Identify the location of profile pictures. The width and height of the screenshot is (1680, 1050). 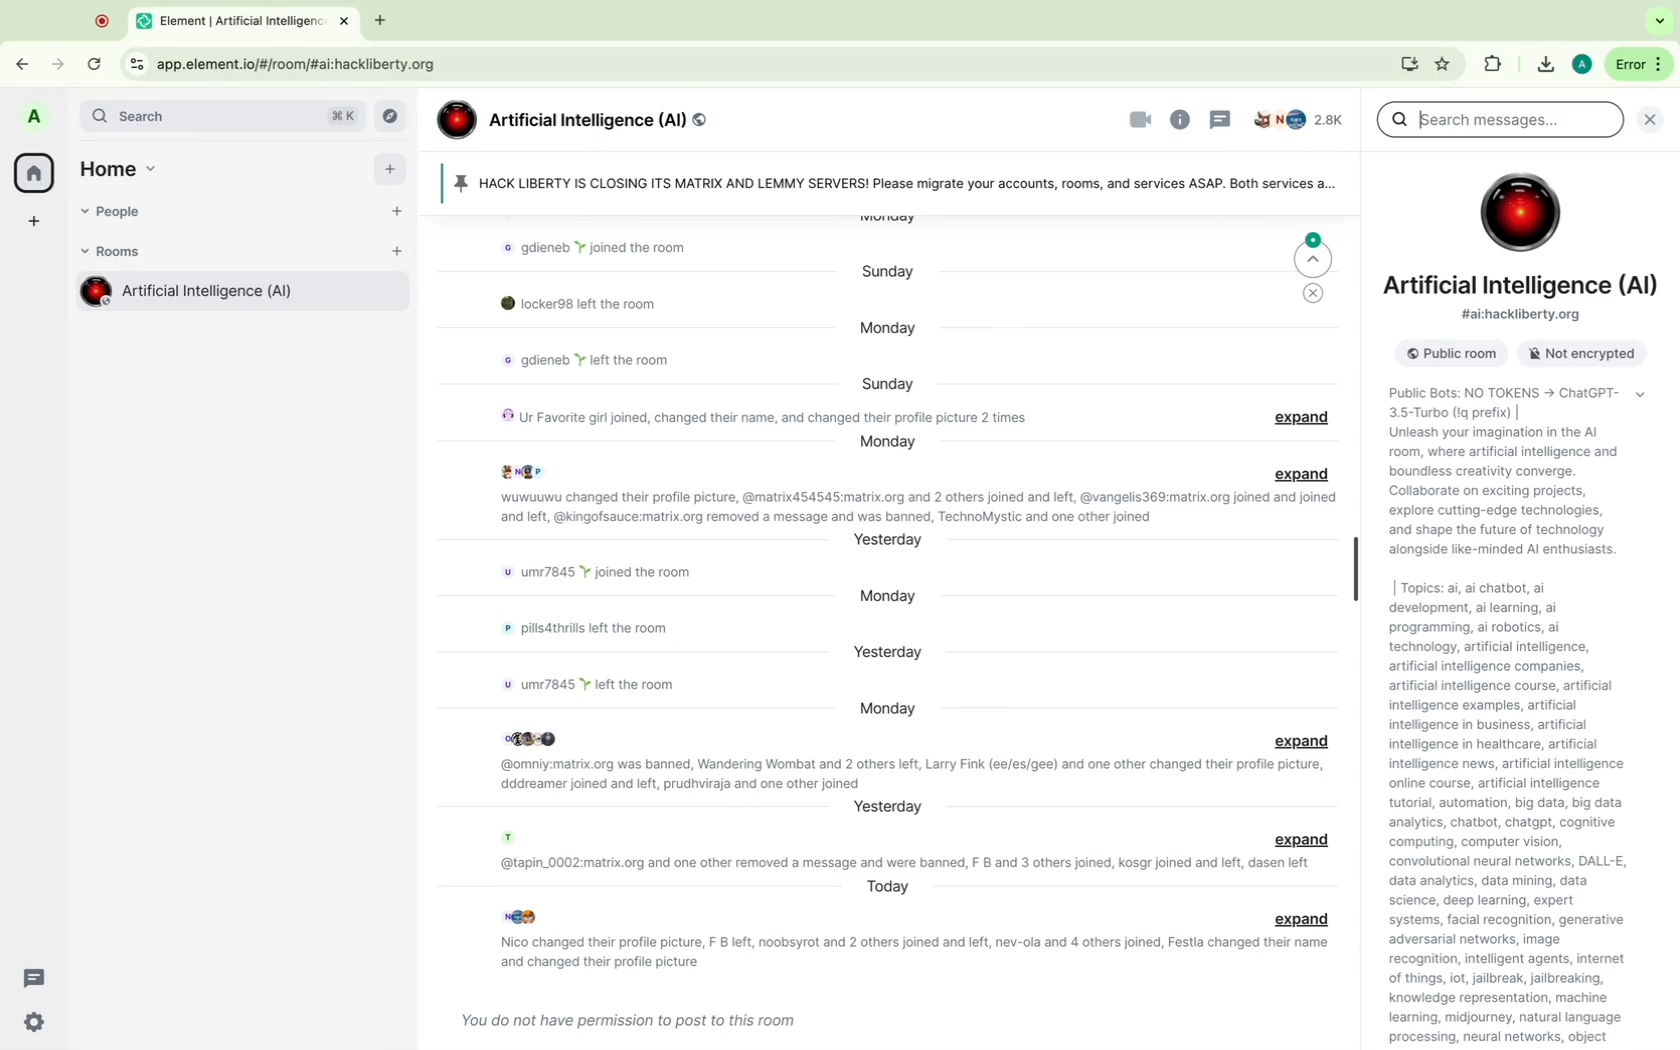
(521, 916).